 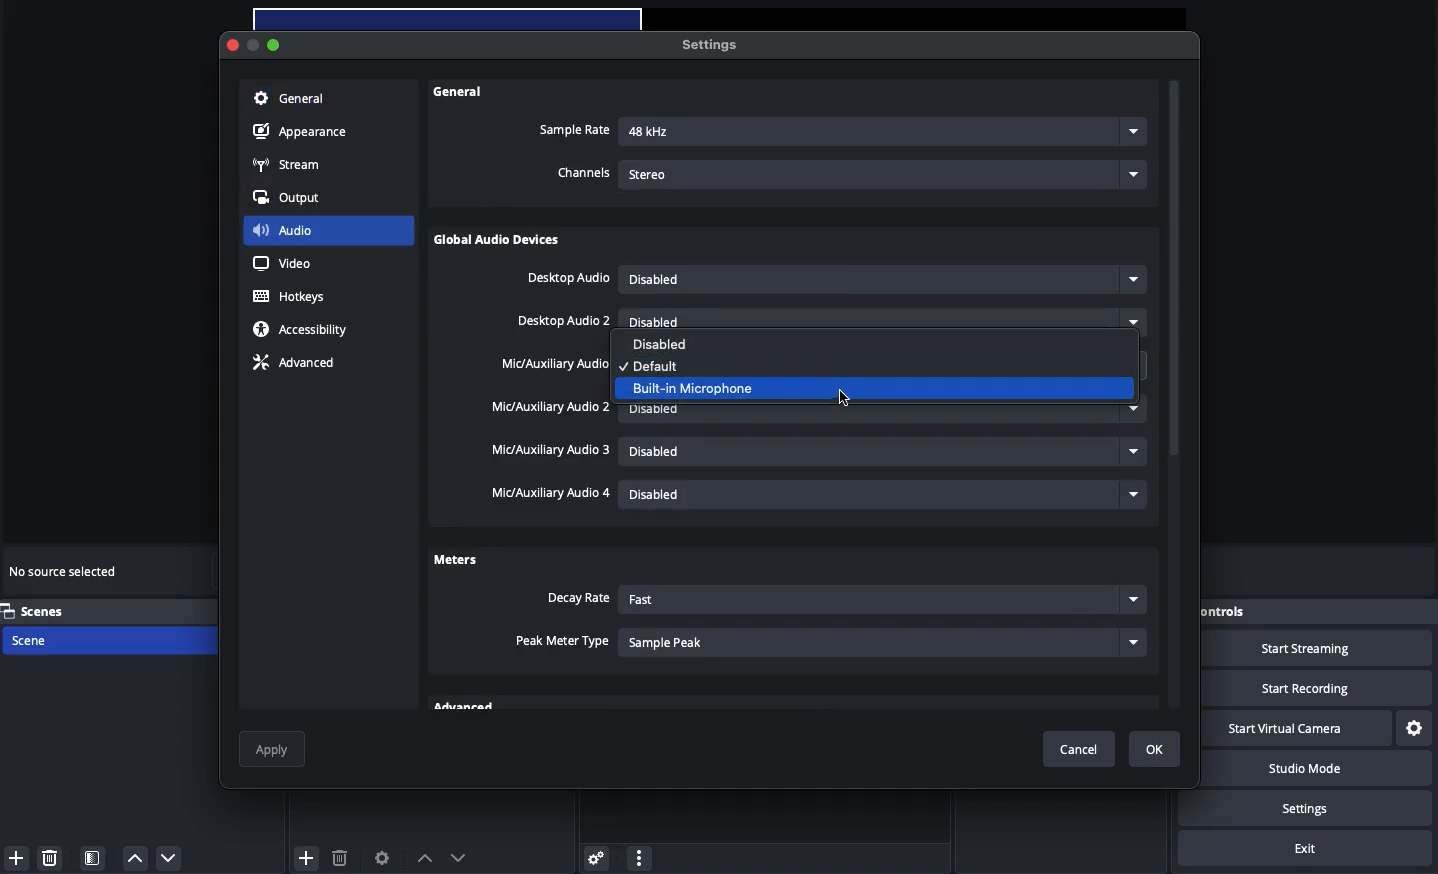 What do you see at coordinates (293, 198) in the screenshot?
I see `Output` at bounding box center [293, 198].